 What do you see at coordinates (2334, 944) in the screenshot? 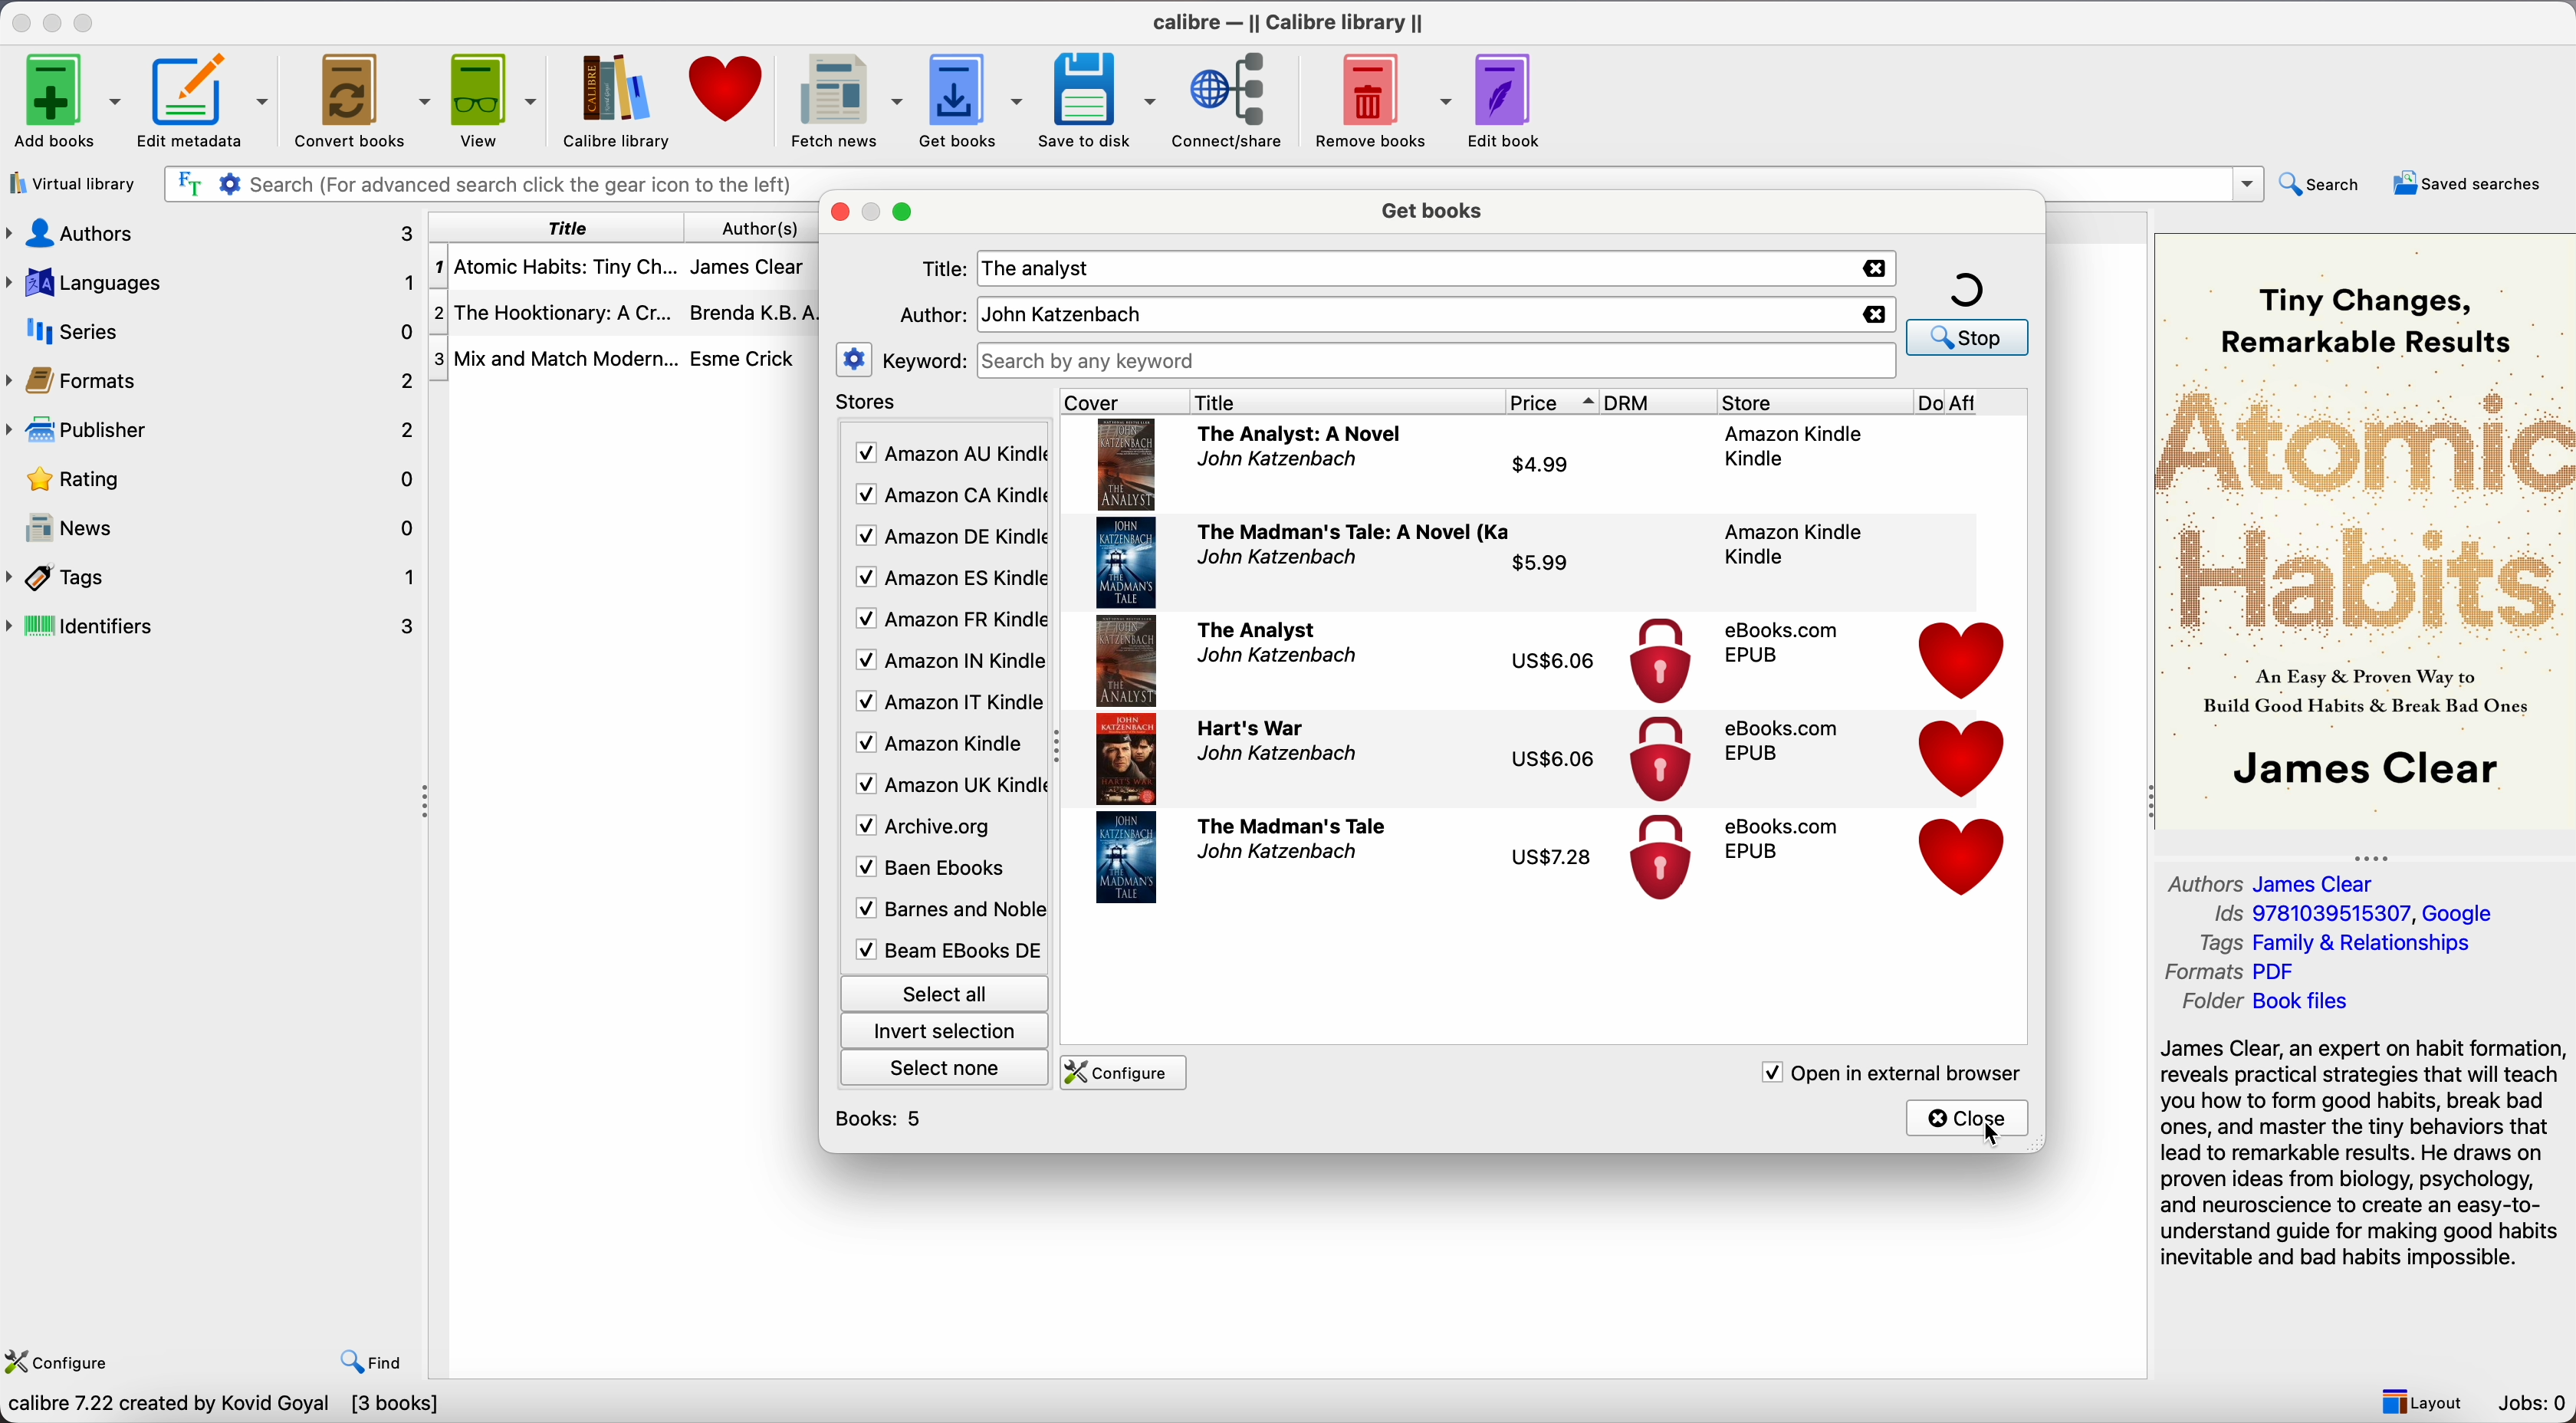
I see `Tags Family & Relationships` at bounding box center [2334, 944].